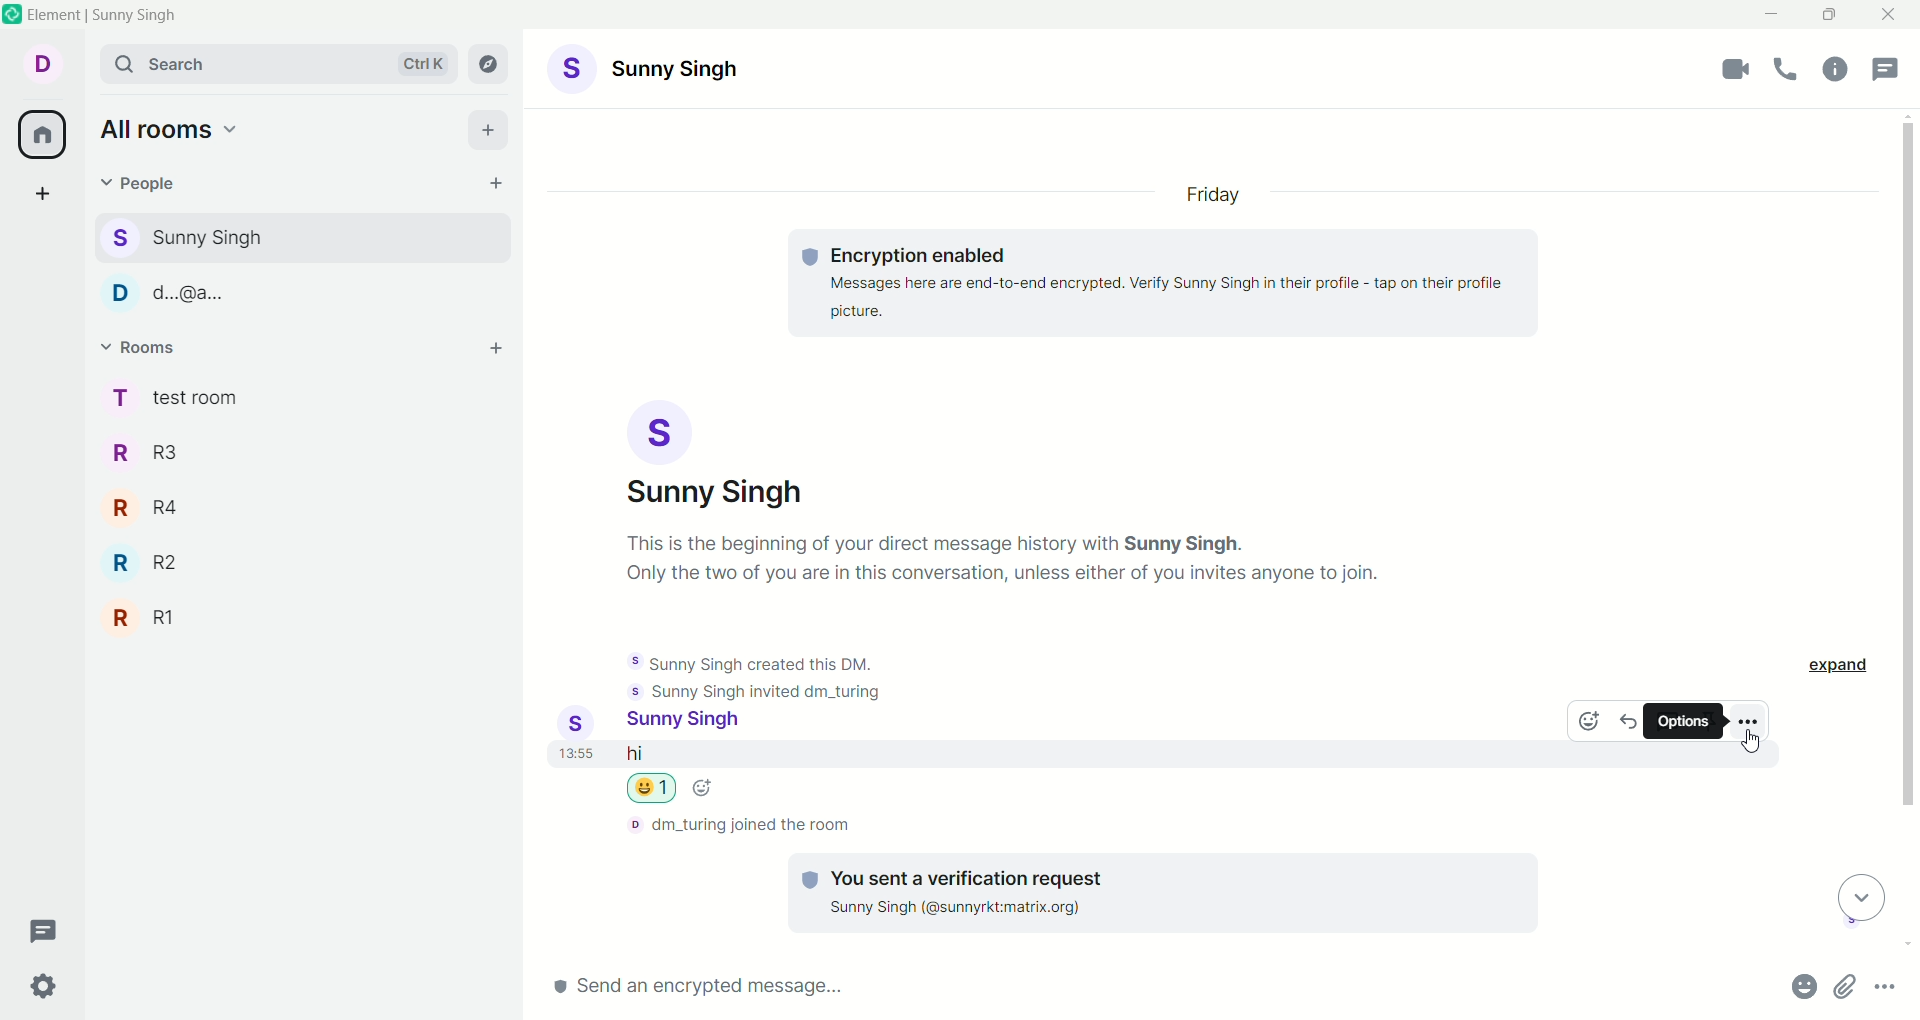 The height and width of the screenshot is (1020, 1920). I want to click on time, so click(573, 761).